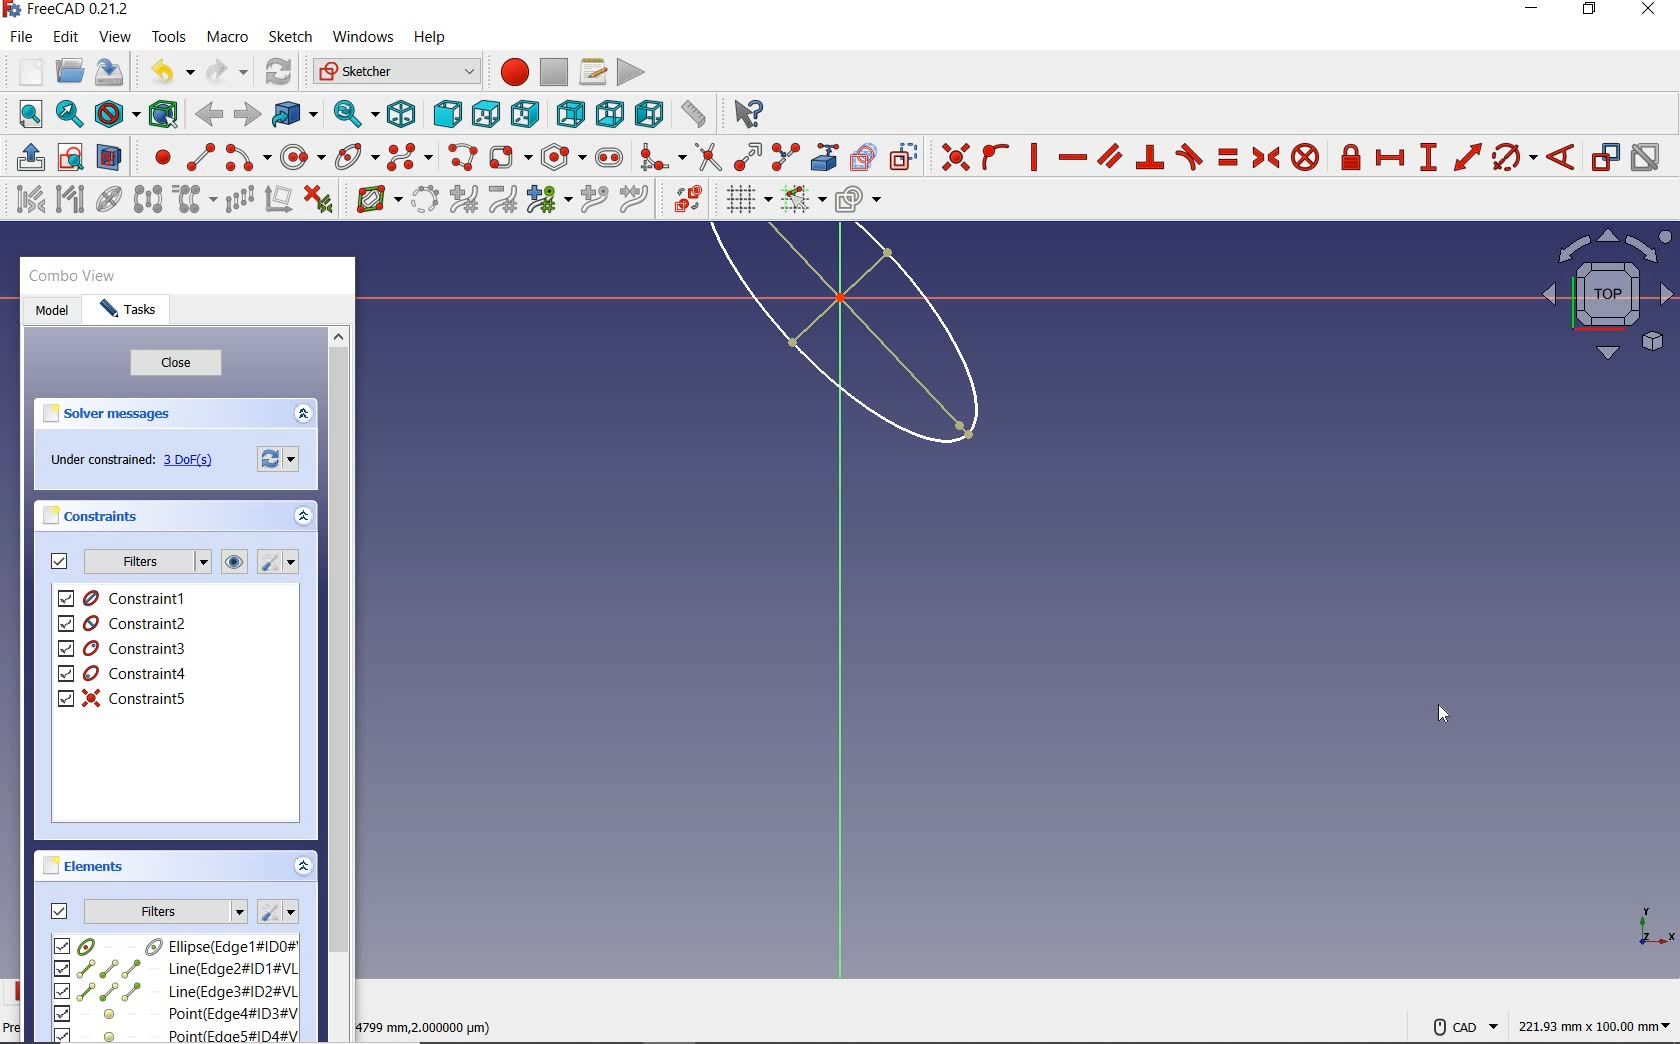 The width and height of the screenshot is (1680, 1044). I want to click on element2, so click(175, 968).